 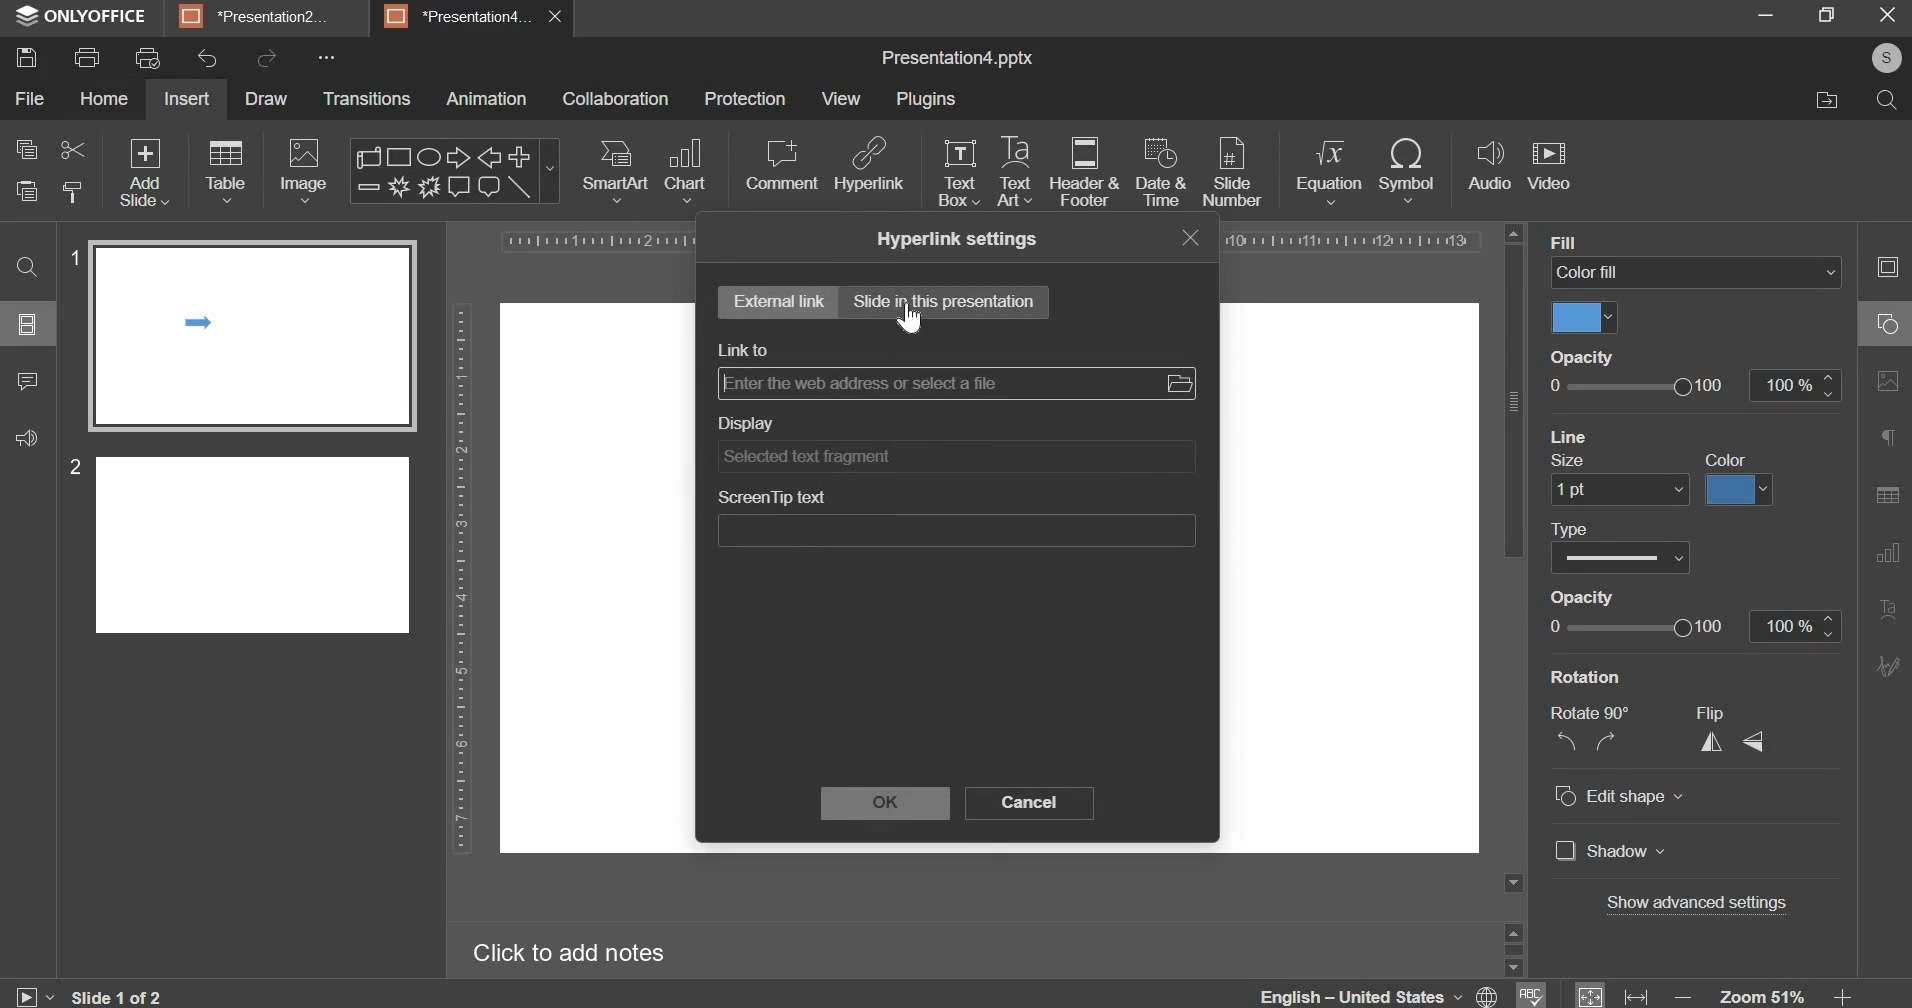 What do you see at coordinates (1610, 991) in the screenshot?
I see `fit` at bounding box center [1610, 991].